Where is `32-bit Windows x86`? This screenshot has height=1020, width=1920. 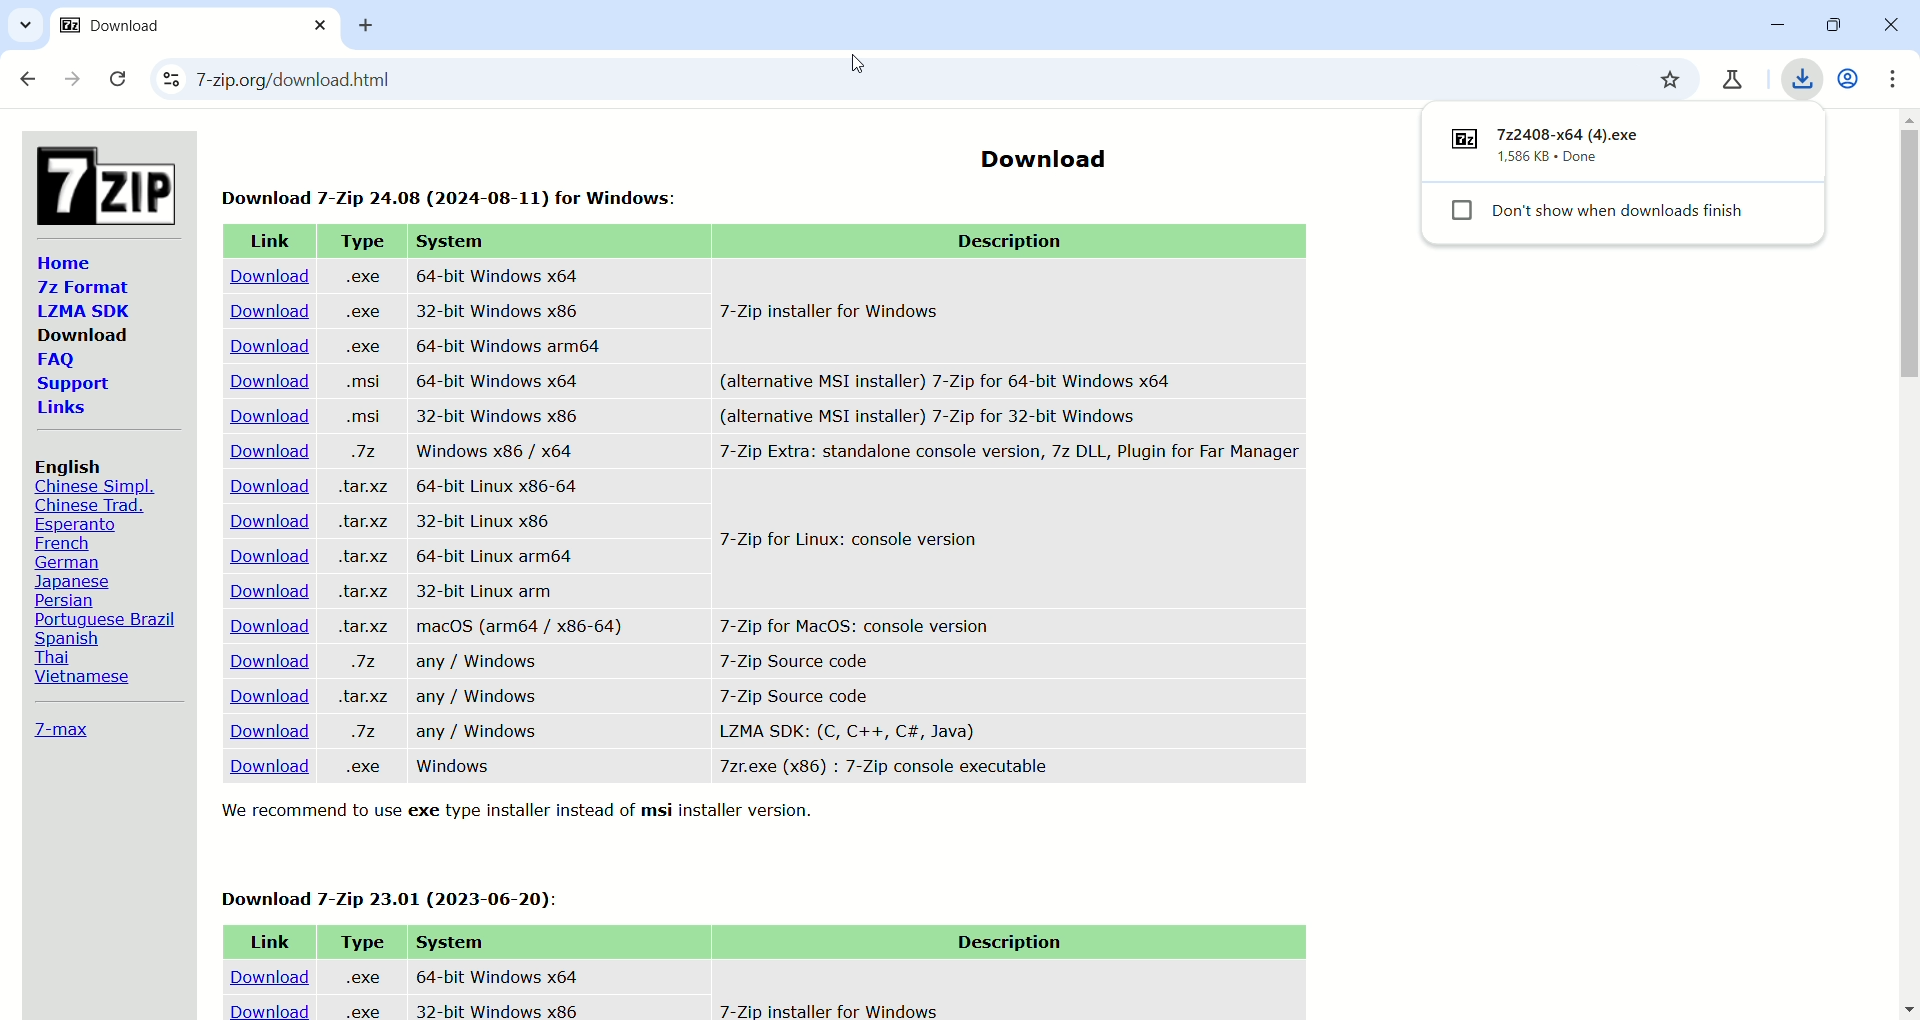
32-bit Windows x86 is located at coordinates (494, 1008).